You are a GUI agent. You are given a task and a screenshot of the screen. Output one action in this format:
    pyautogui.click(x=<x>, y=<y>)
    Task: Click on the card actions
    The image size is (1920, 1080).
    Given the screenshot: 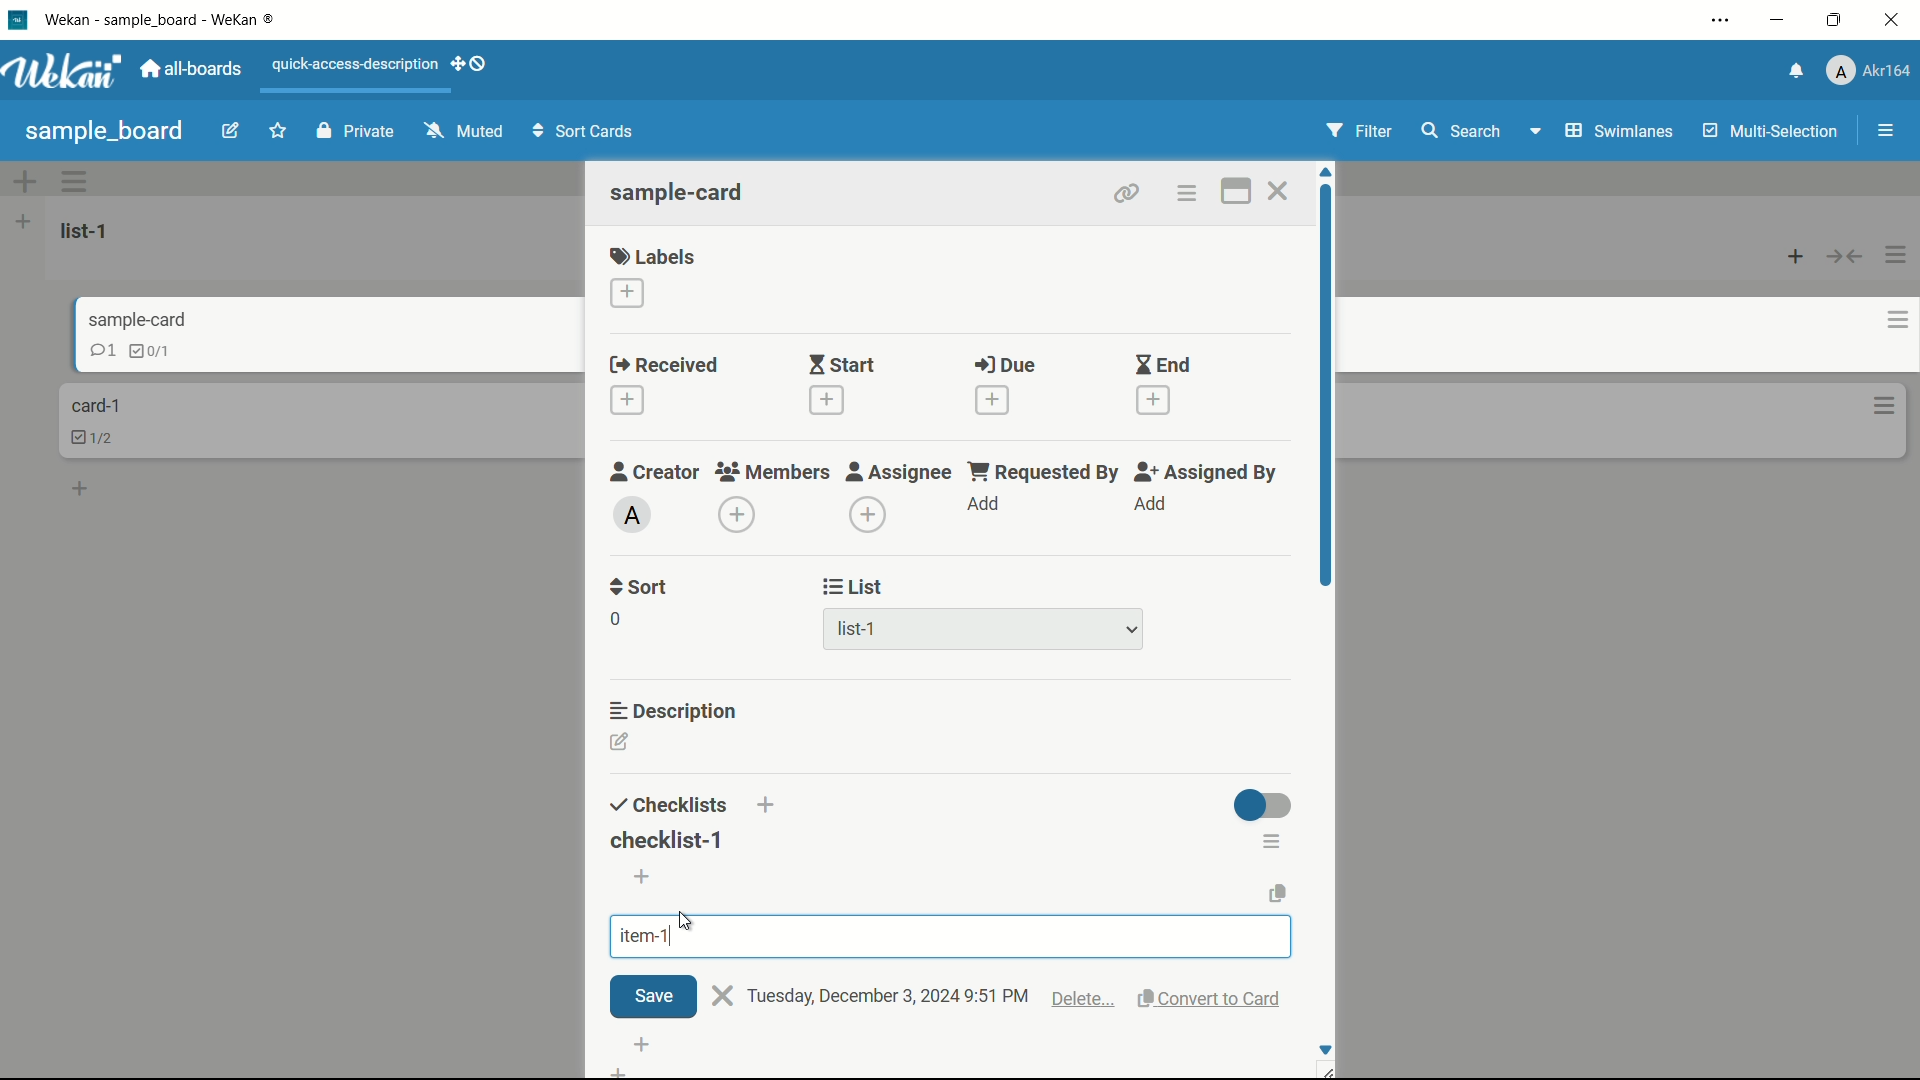 What is the action you would take?
    pyautogui.click(x=1883, y=321)
    